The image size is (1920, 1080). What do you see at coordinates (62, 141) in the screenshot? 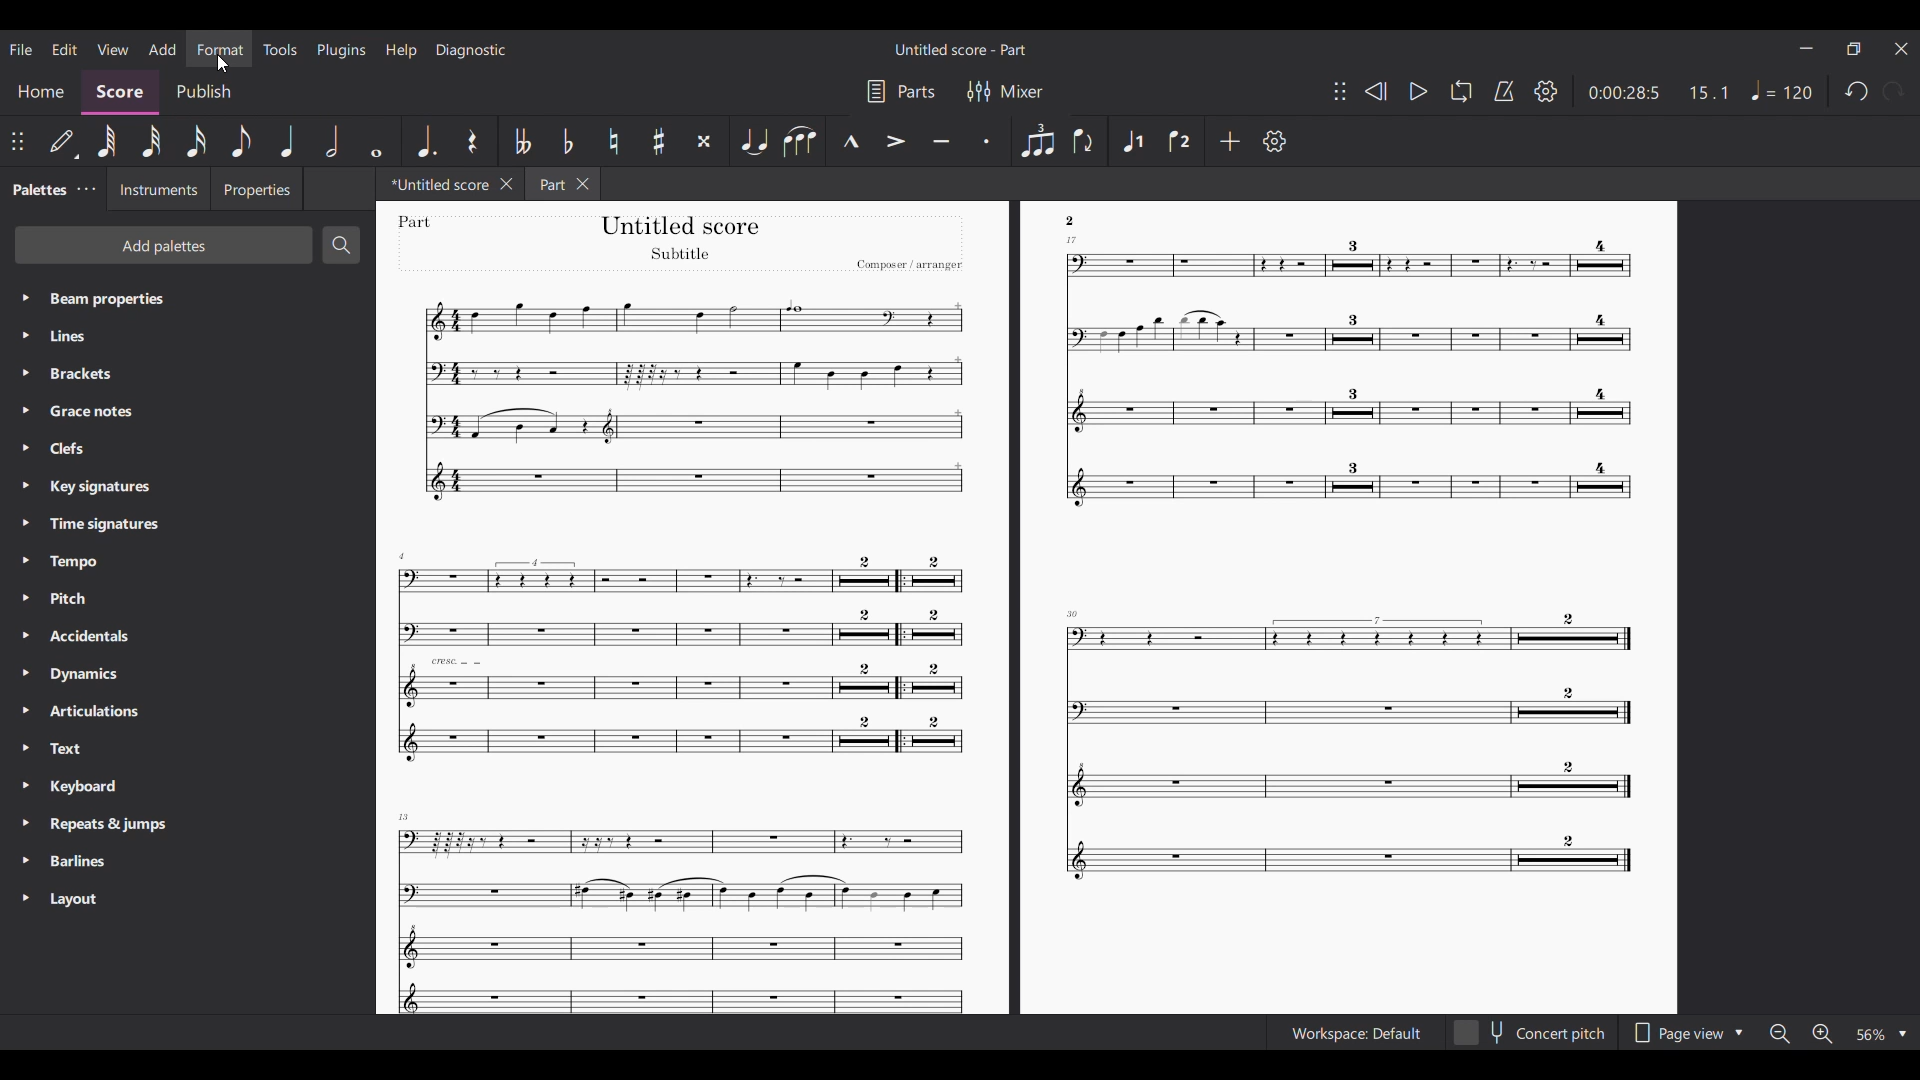
I see `Default` at bounding box center [62, 141].